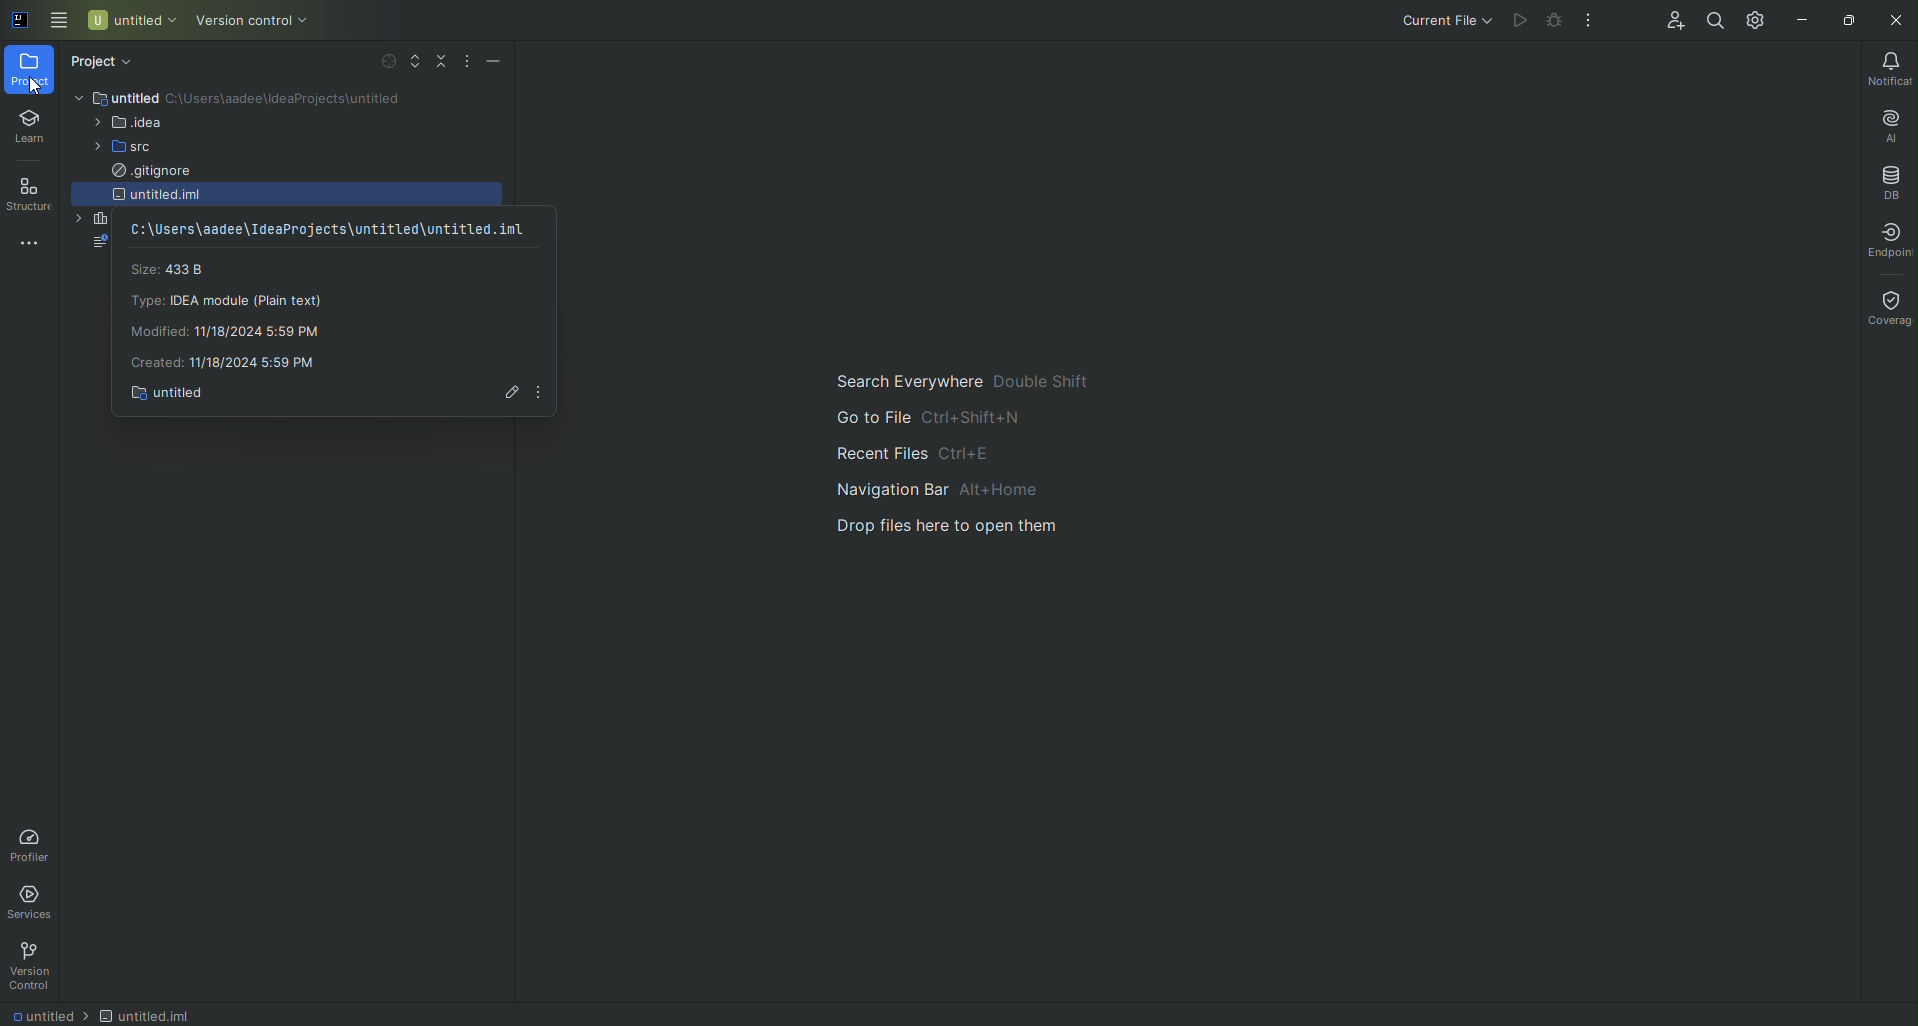 This screenshot has height=1026, width=1918. I want to click on idea, so click(124, 128).